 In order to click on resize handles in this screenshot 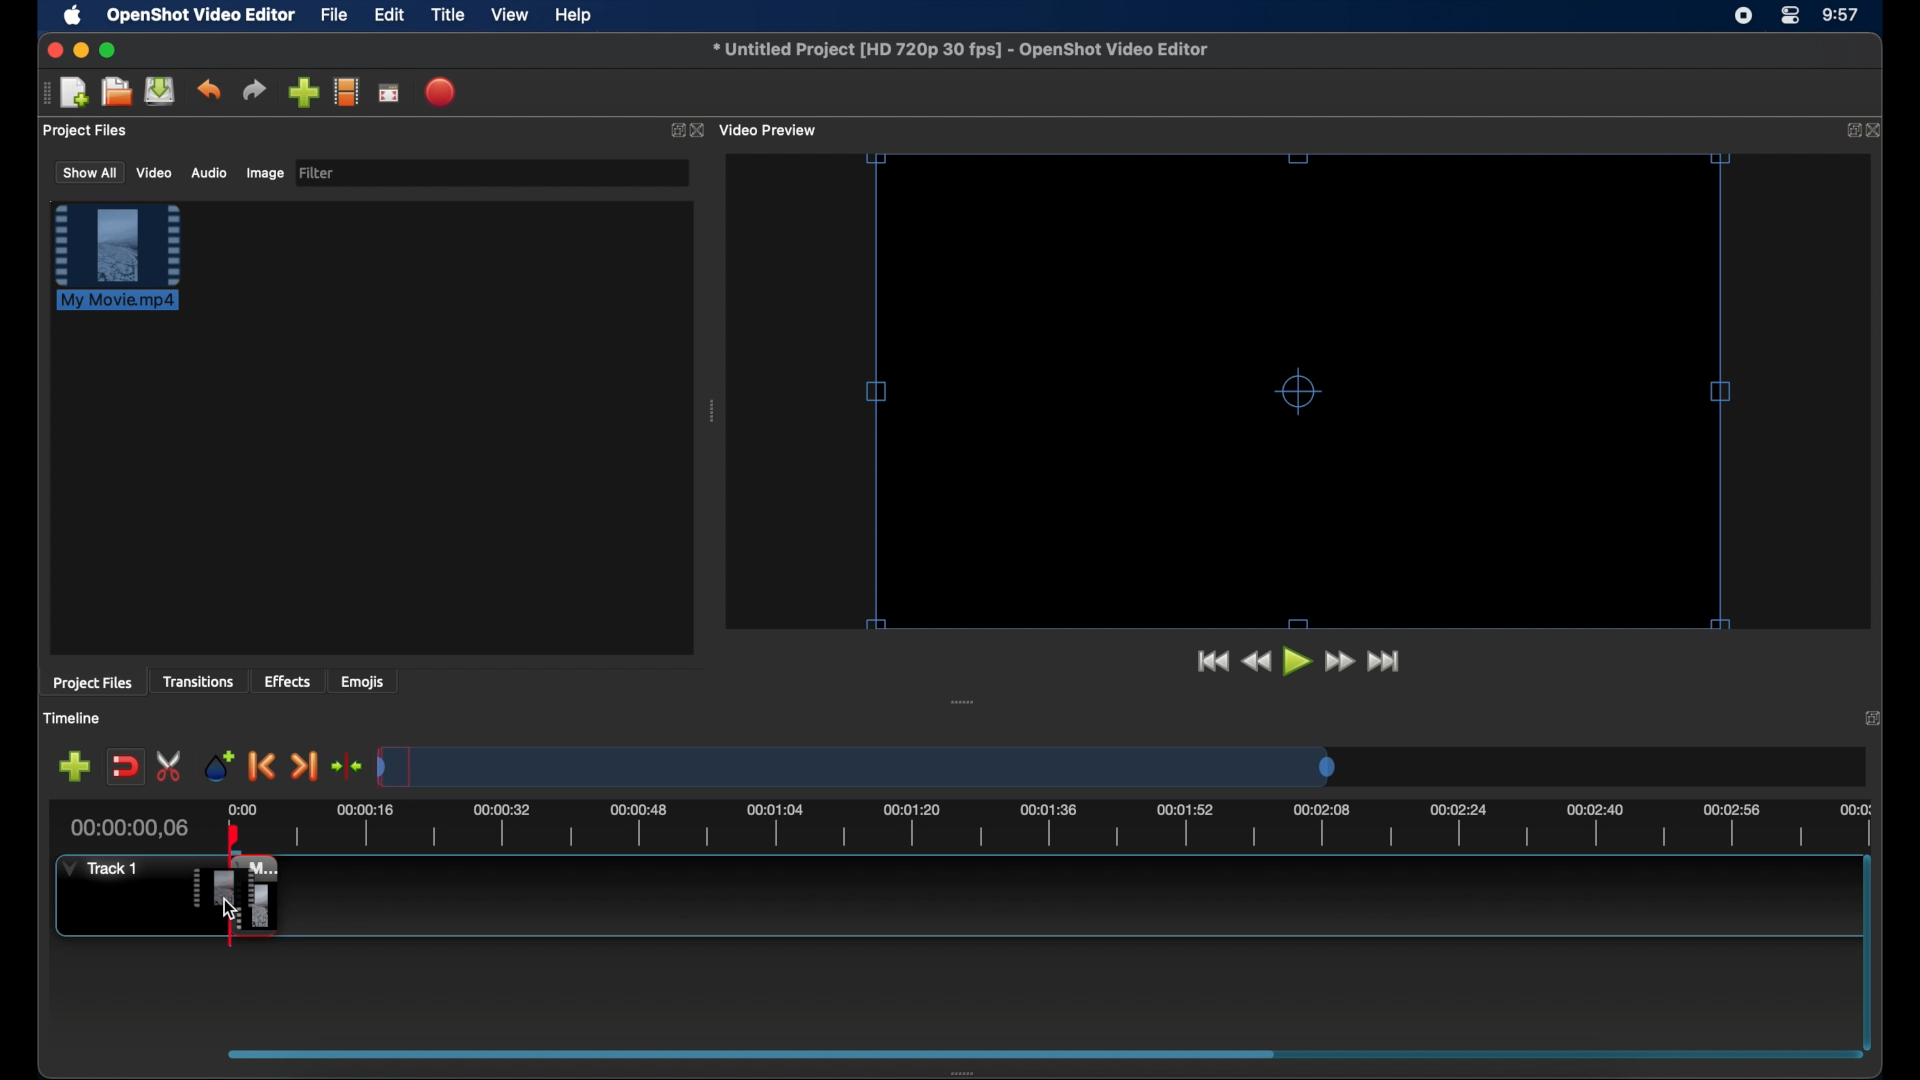, I will do `click(1296, 390)`.